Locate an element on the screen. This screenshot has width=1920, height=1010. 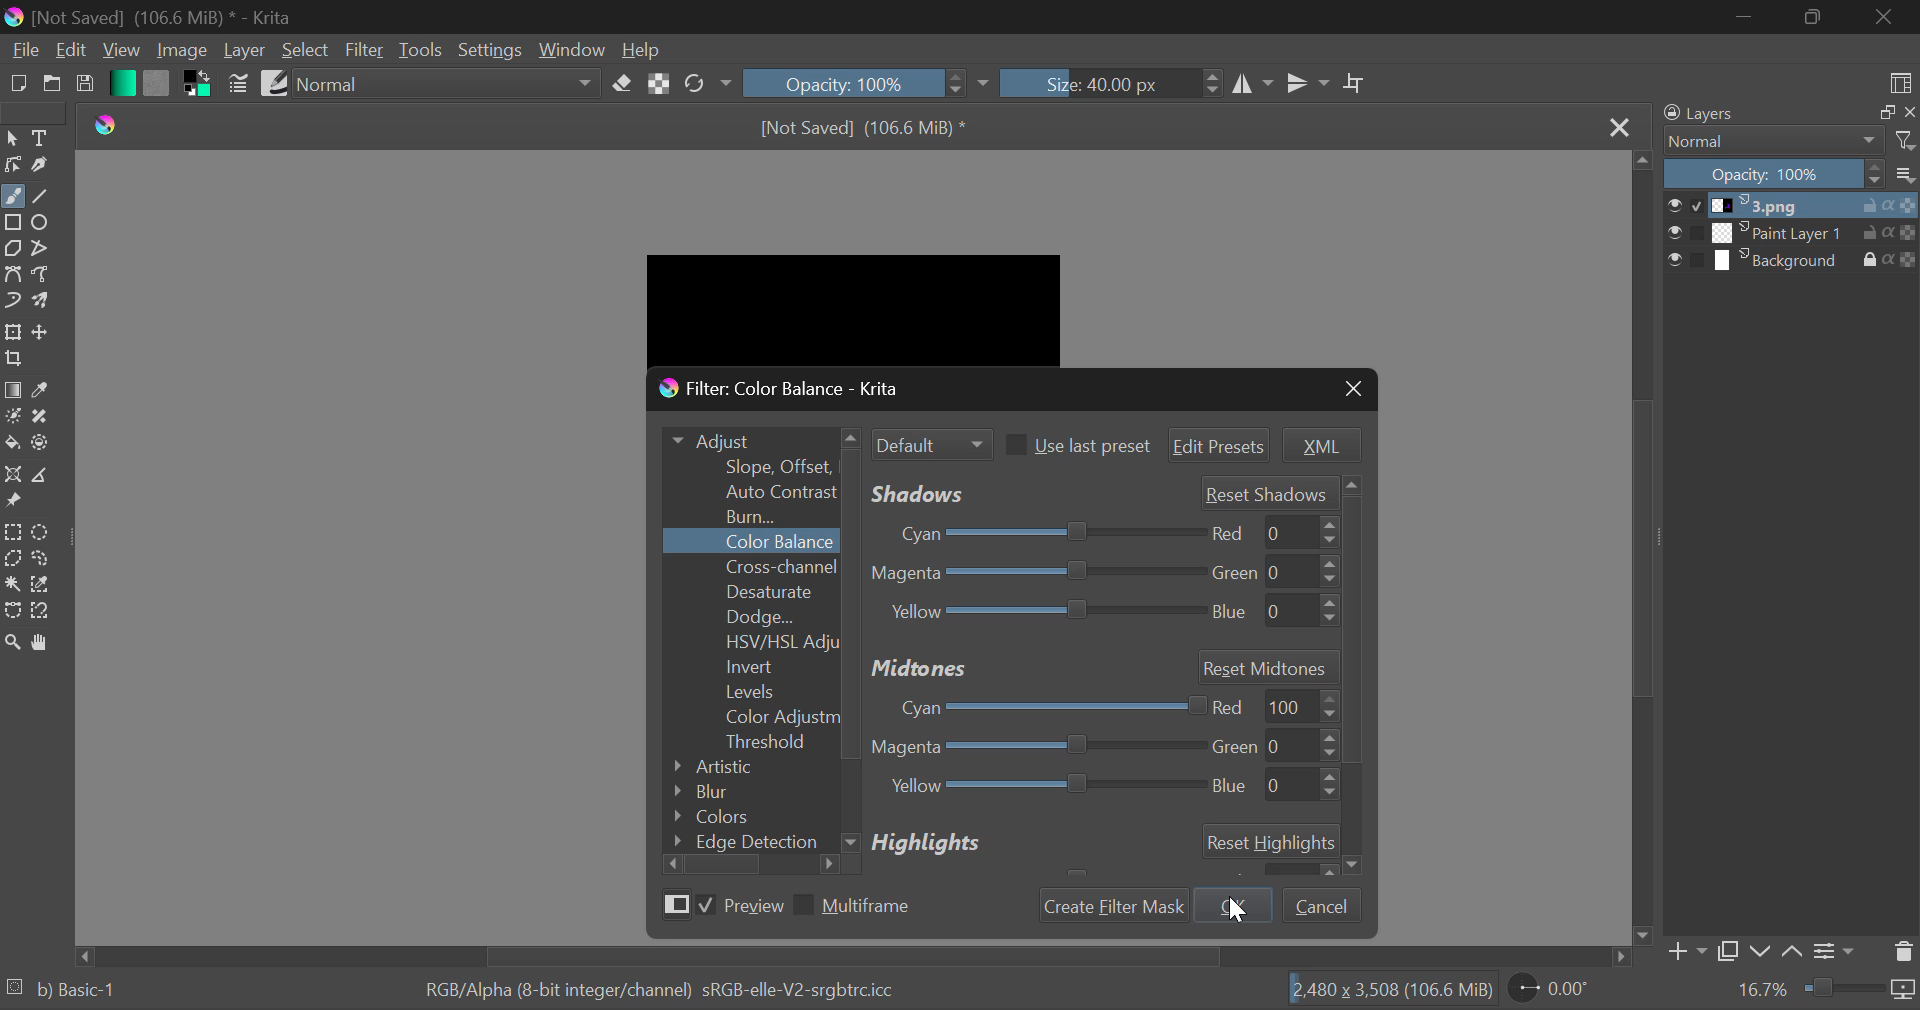
red is located at coordinates (1274, 706).